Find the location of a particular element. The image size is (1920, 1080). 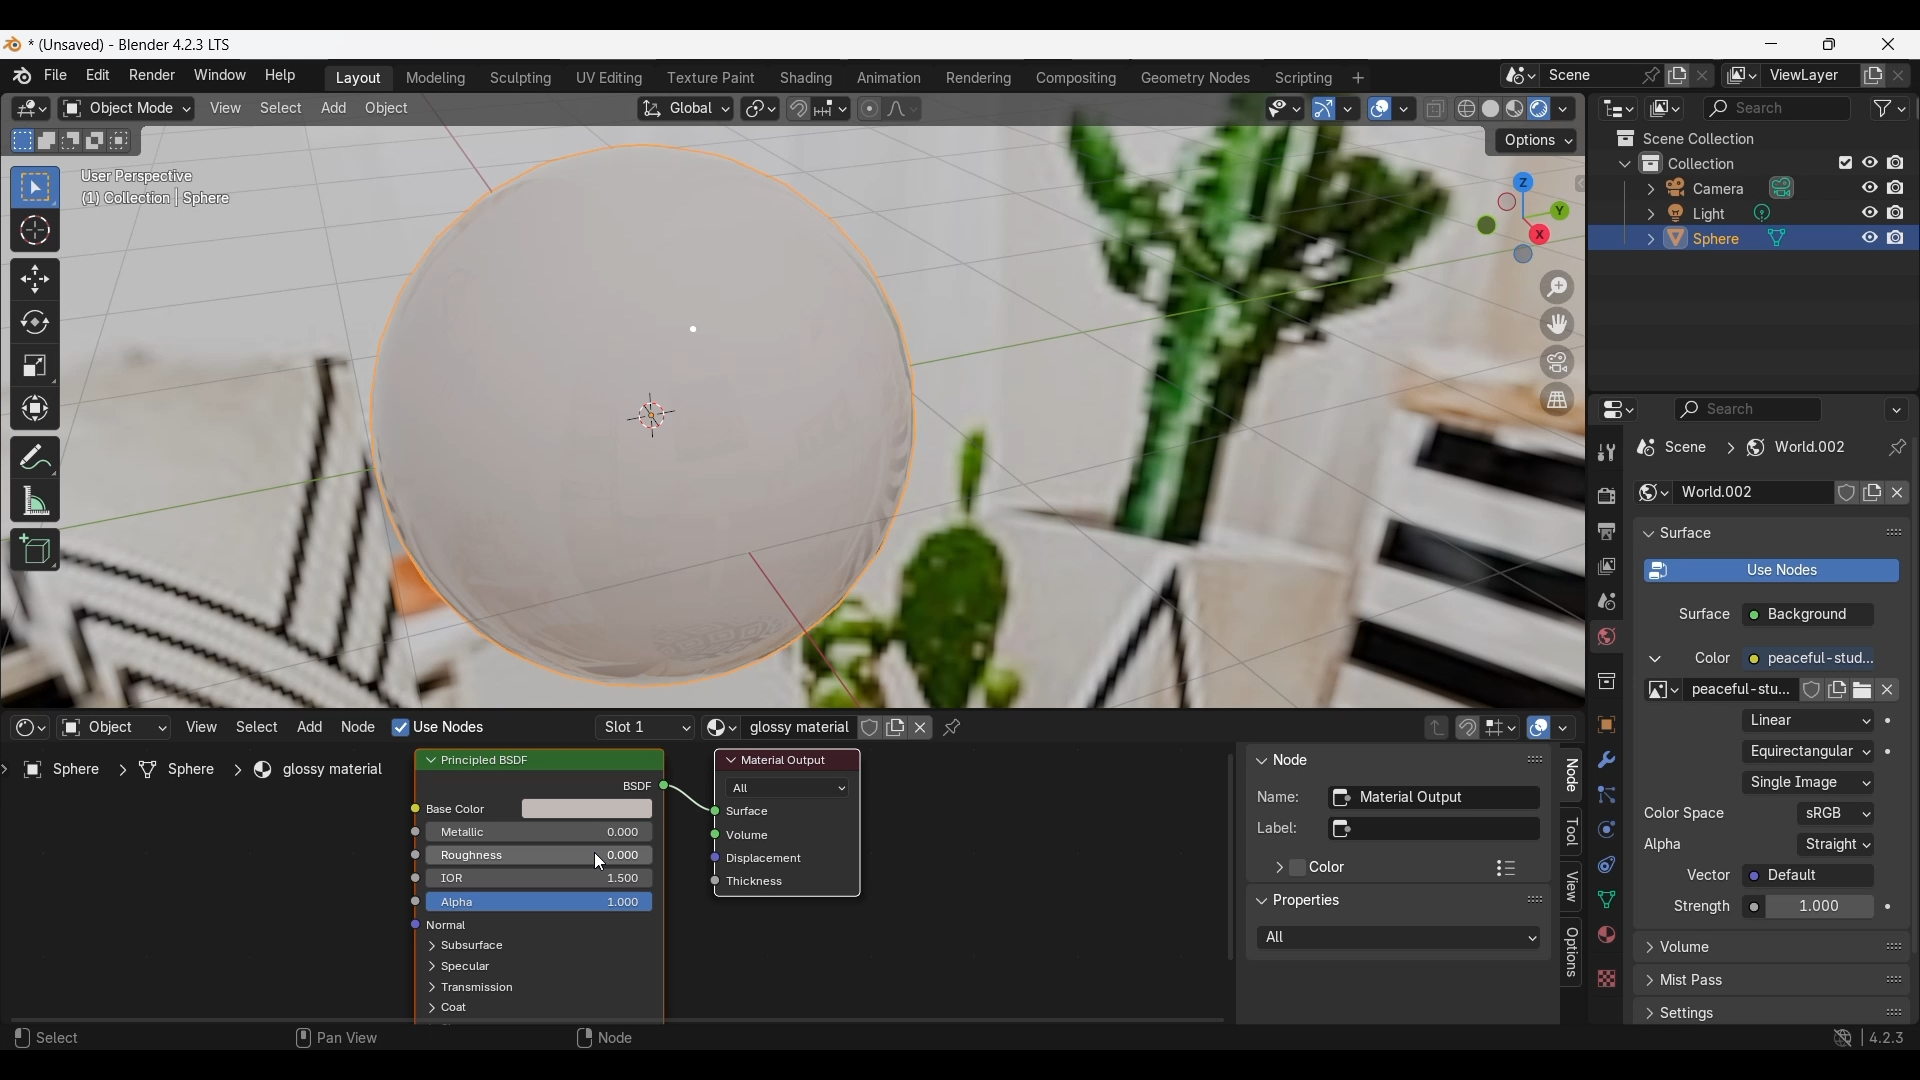

Color space is located at coordinates (1835, 814).